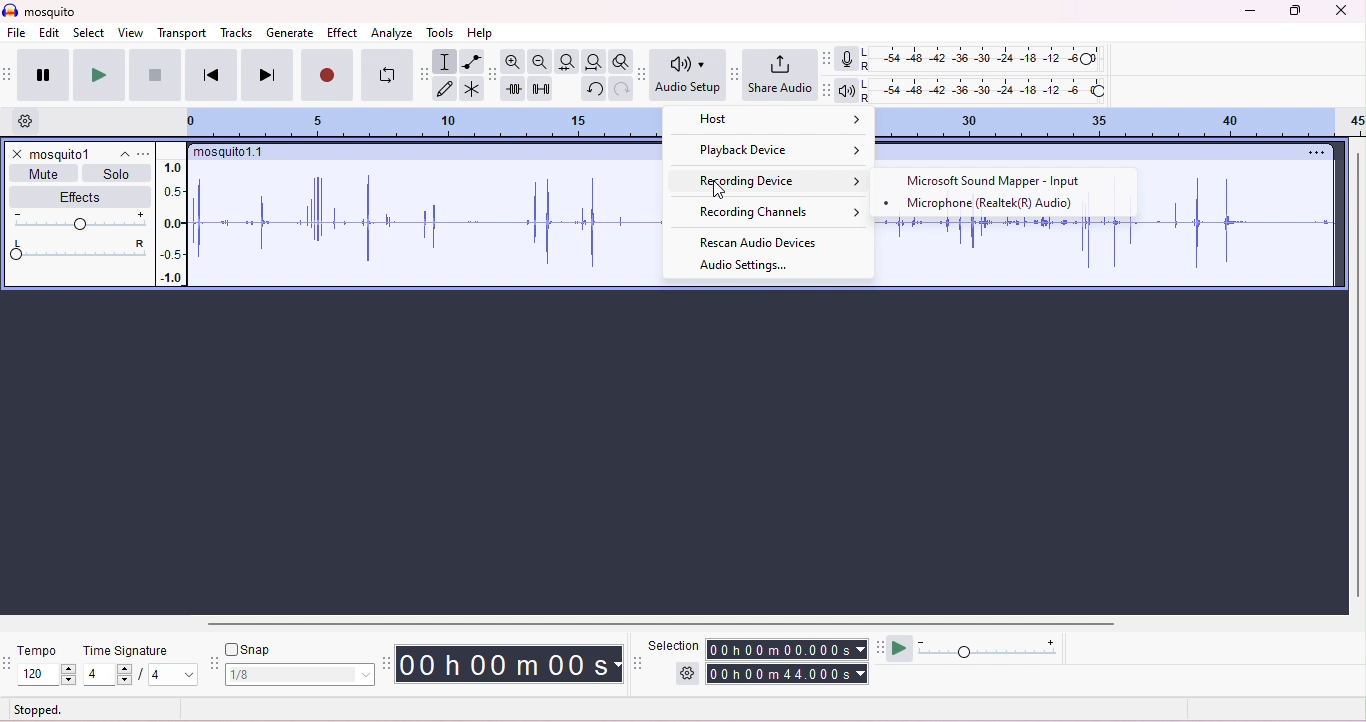 The height and width of the screenshot is (722, 1366). I want to click on snap, so click(248, 649).